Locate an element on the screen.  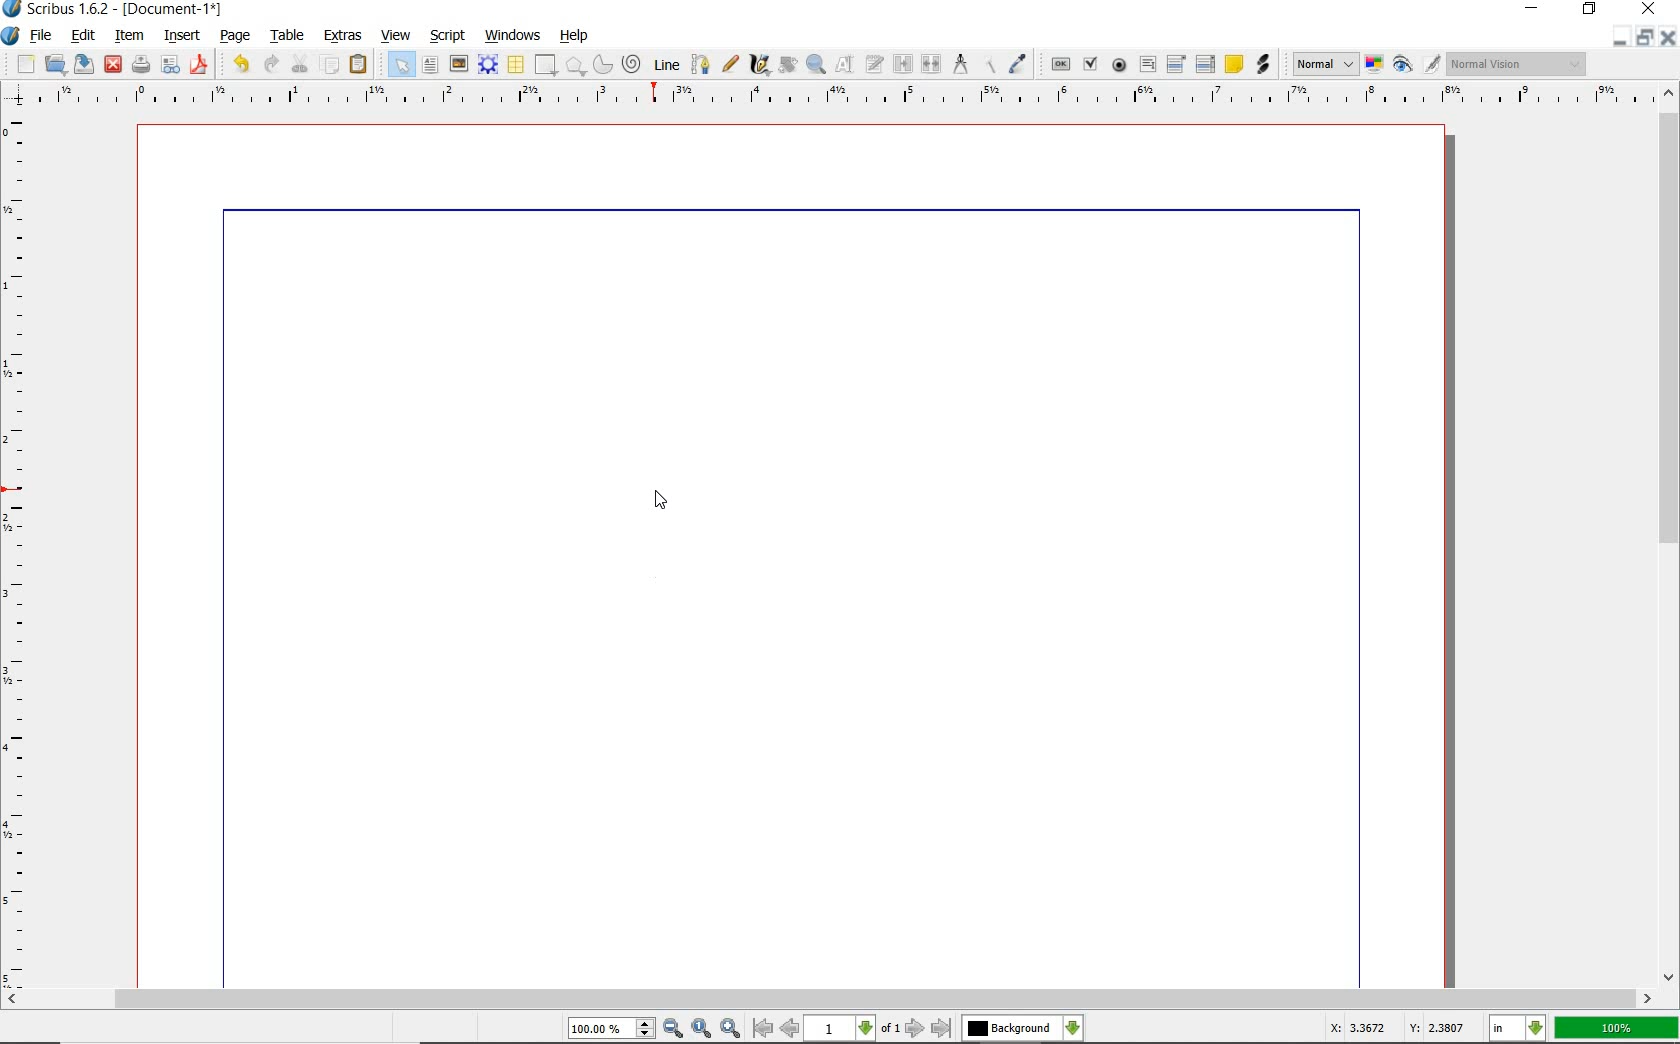
page is located at coordinates (236, 36).